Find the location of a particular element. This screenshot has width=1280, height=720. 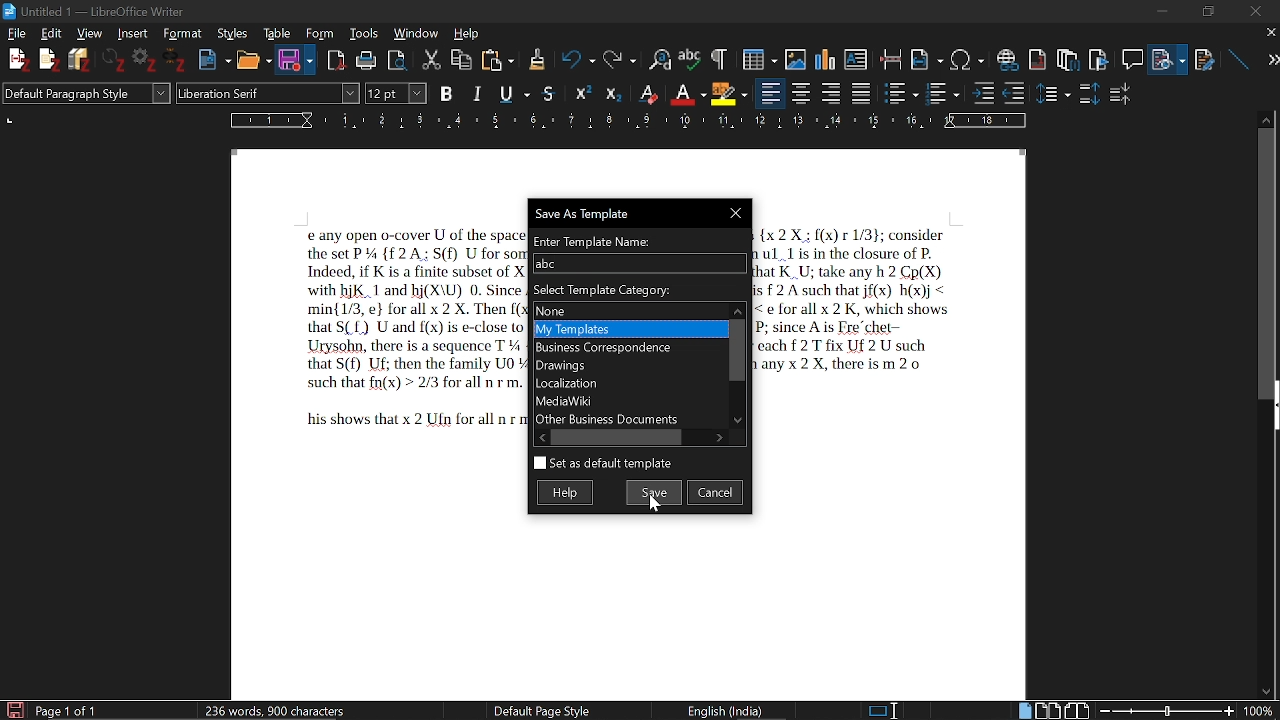

Open is located at coordinates (251, 60).